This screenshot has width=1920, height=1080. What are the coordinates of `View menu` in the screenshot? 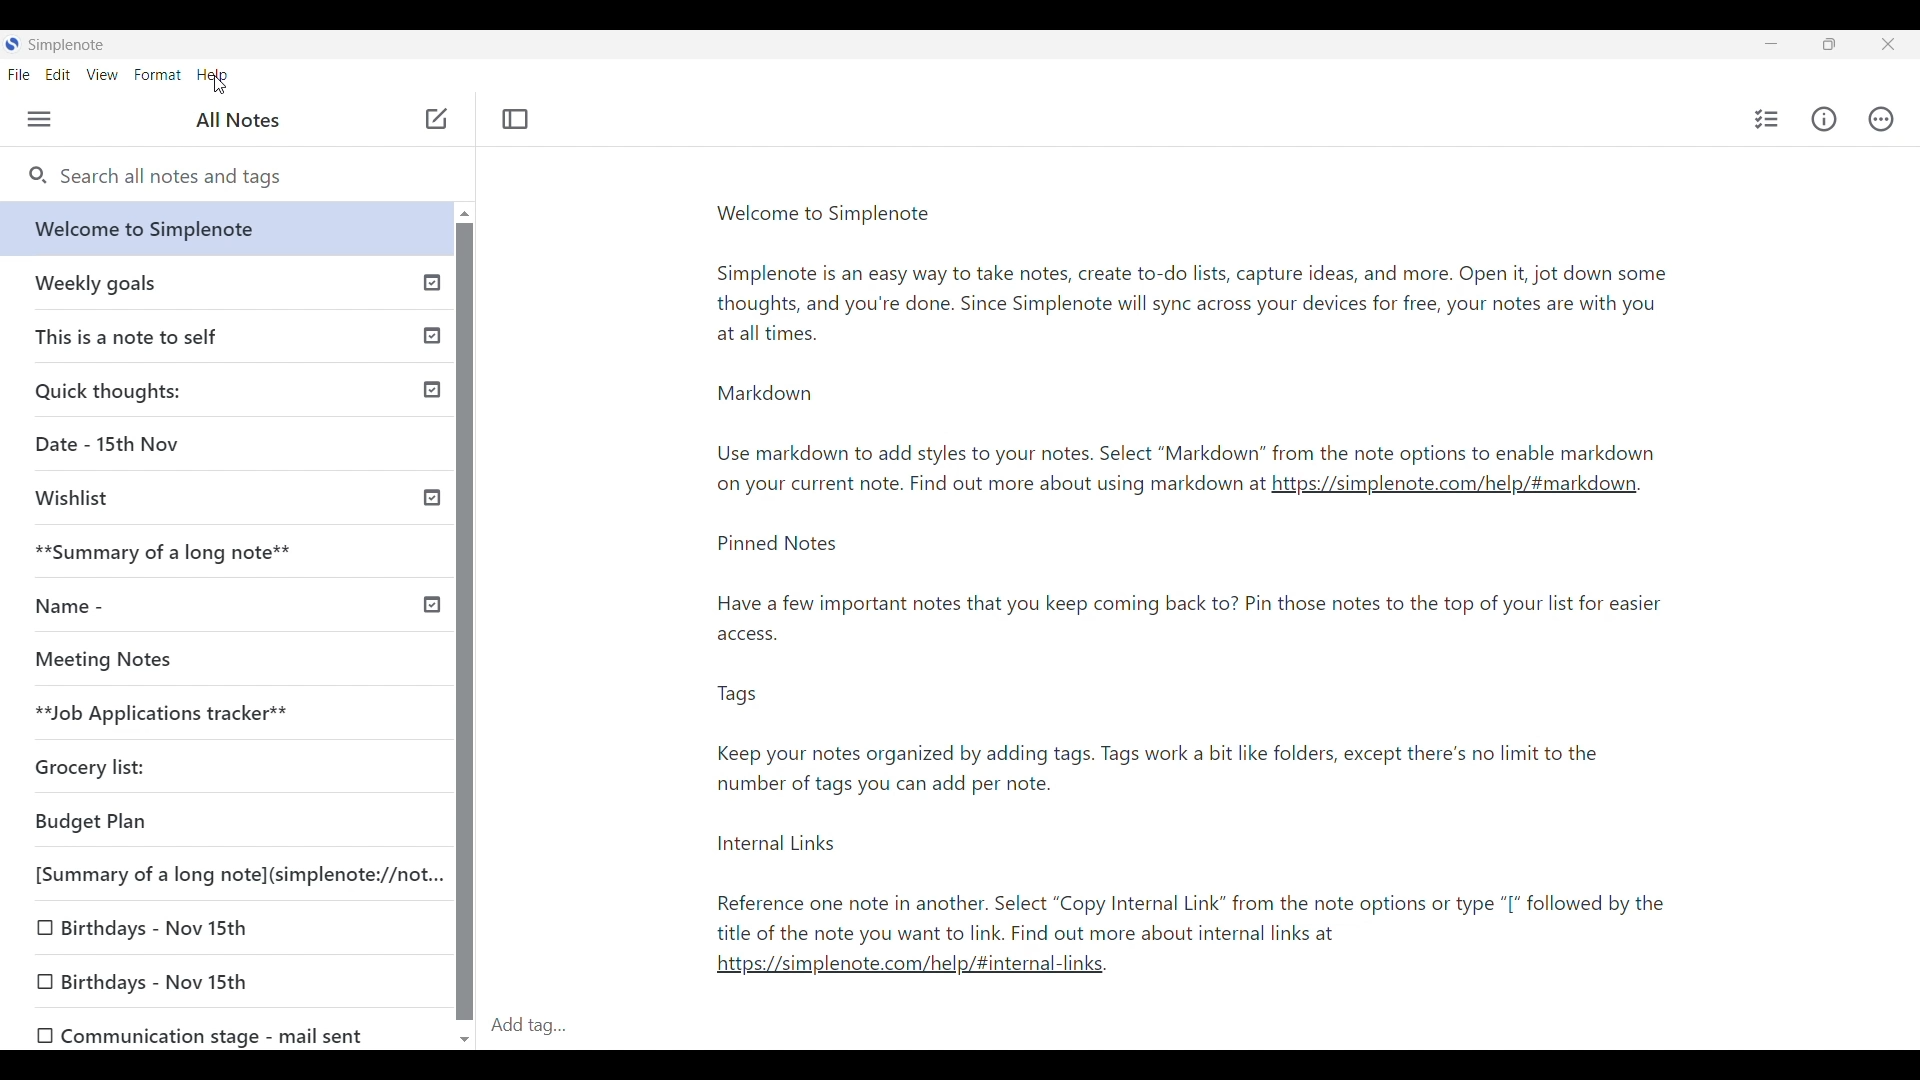 It's located at (102, 75).